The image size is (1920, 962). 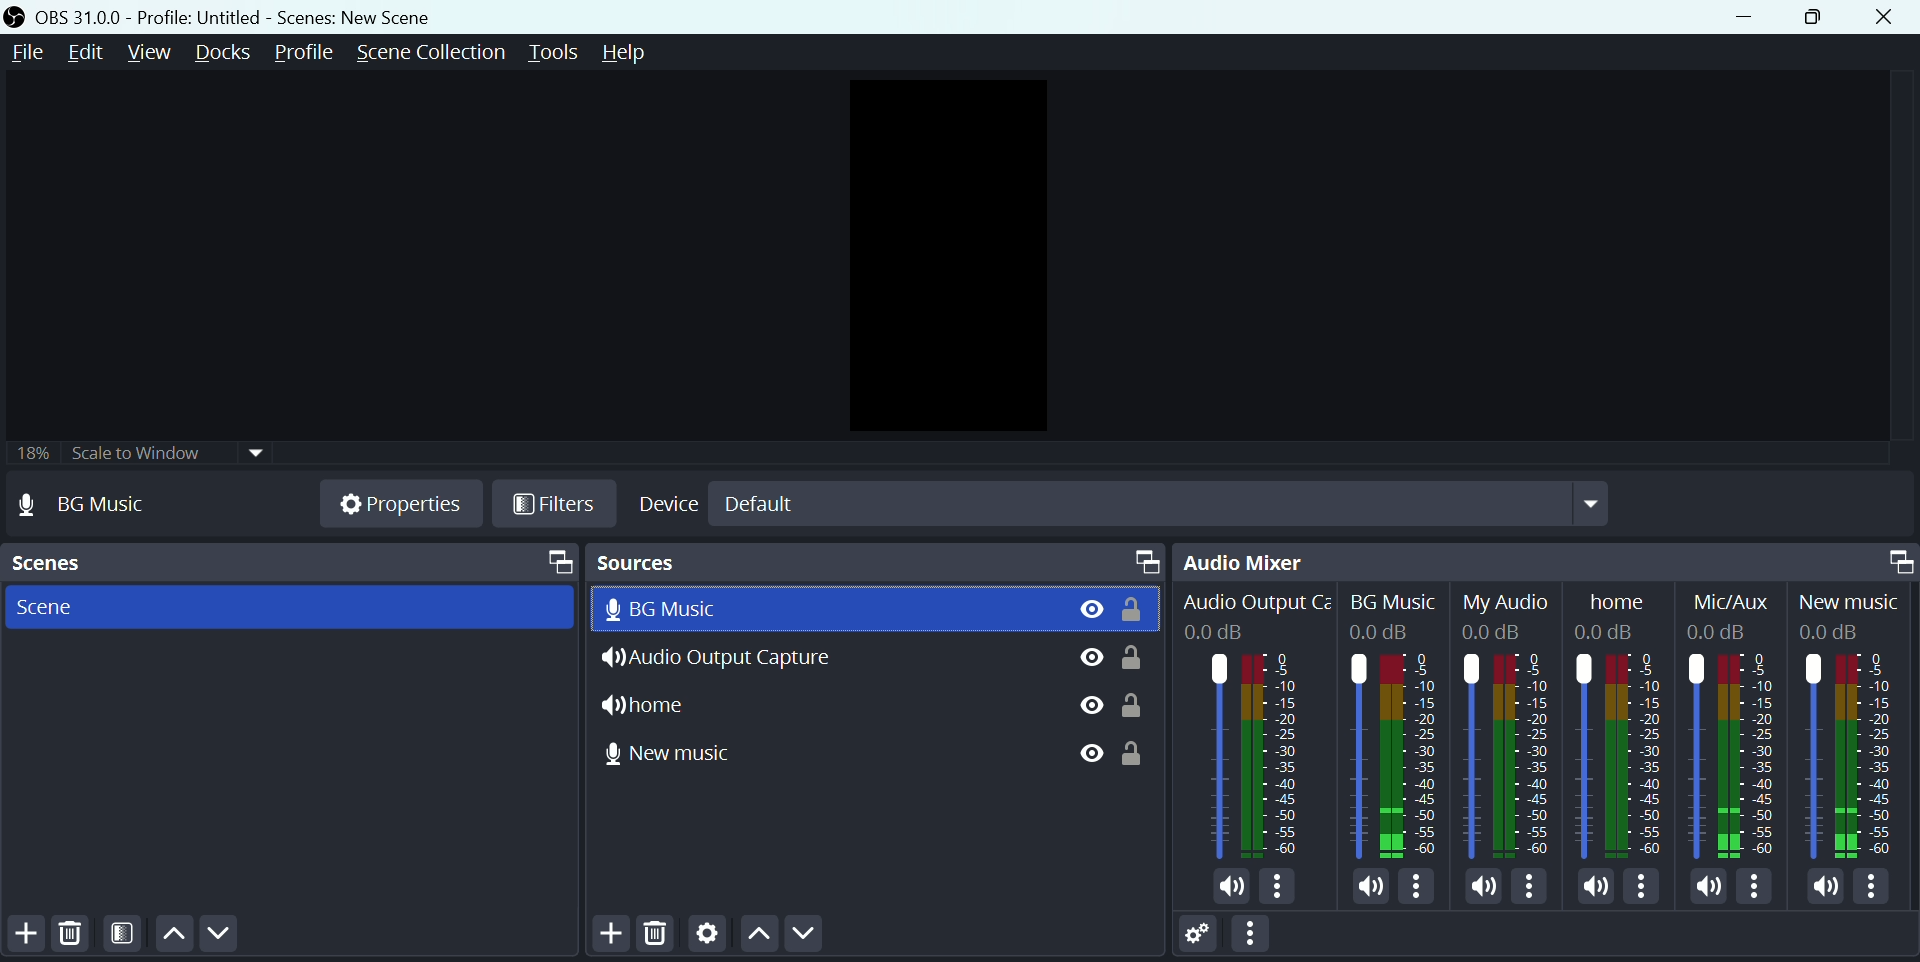 What do you see at coordinates (32, 451) in the screenshot?
I see `18%` at bounding box center [32, 451].